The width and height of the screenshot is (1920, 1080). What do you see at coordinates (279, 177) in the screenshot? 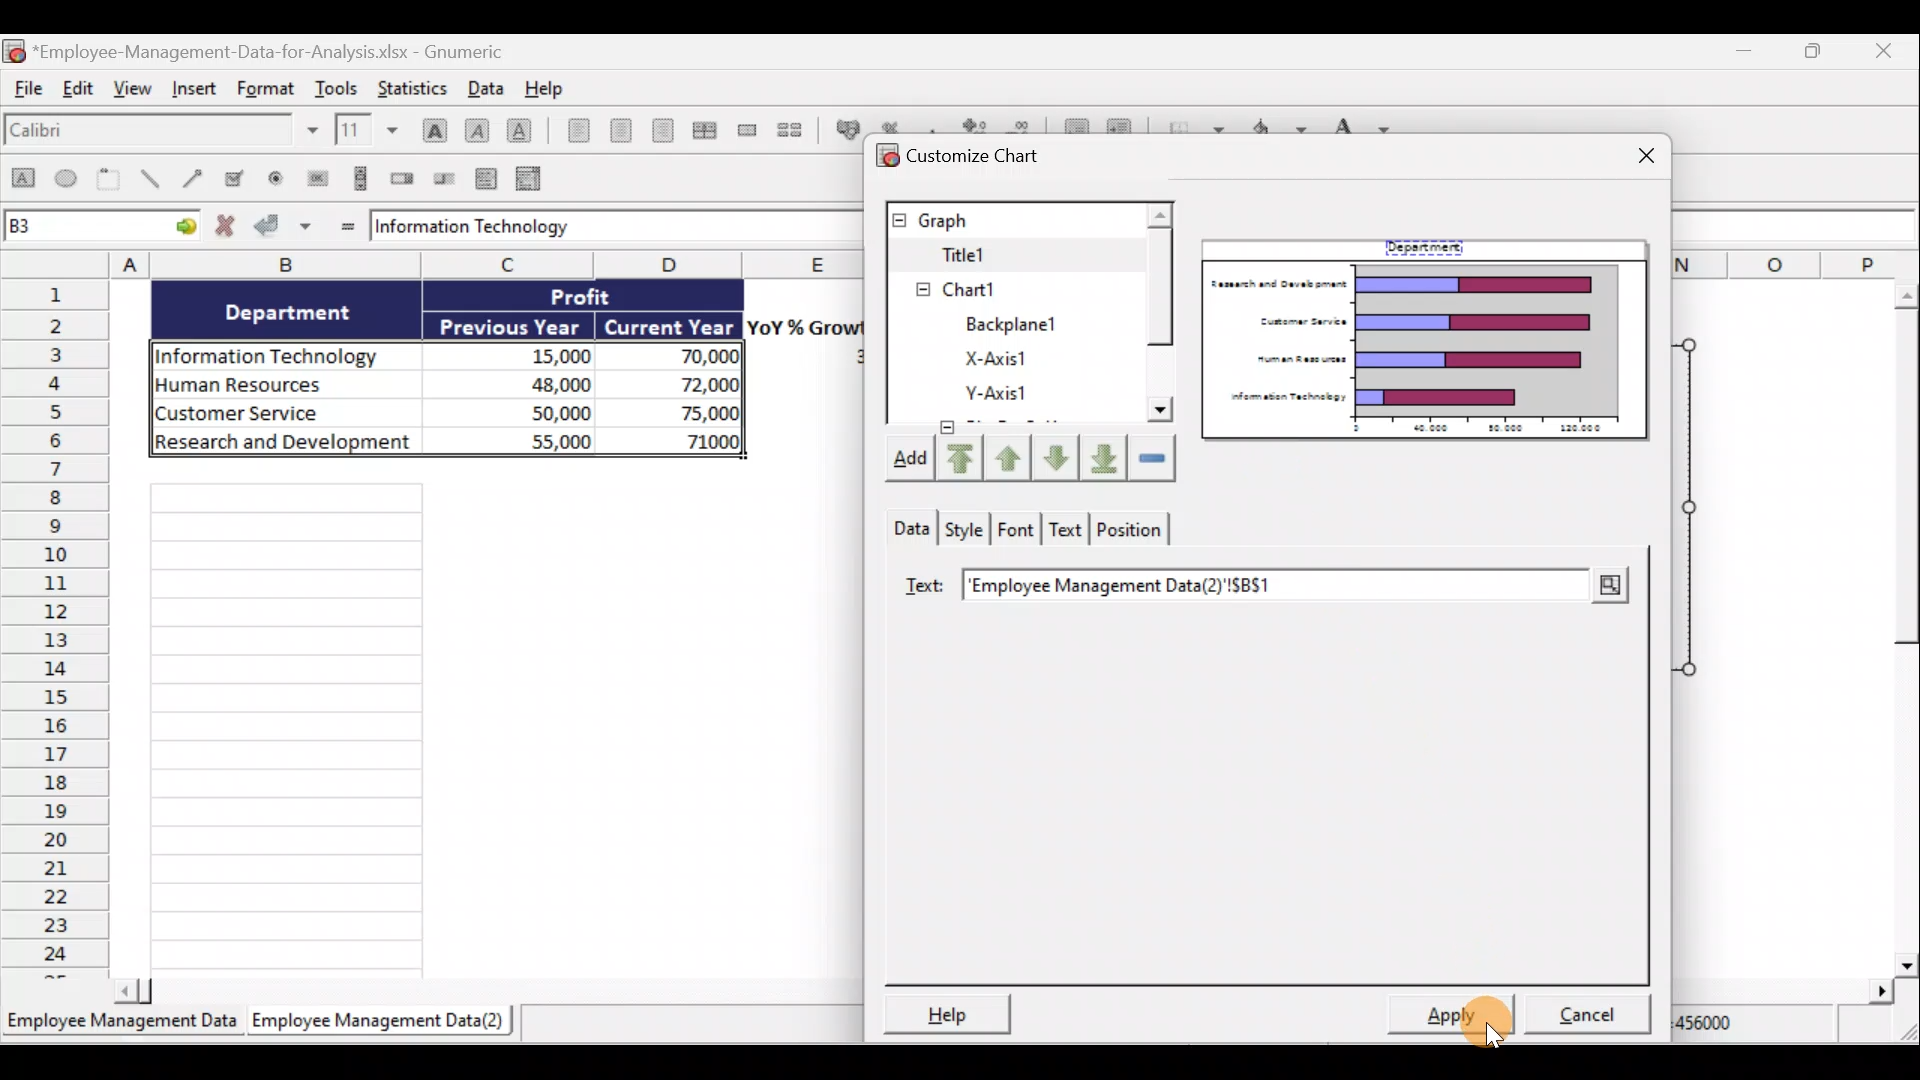
I see `Create a radio button` at bounding box center [279, 177].